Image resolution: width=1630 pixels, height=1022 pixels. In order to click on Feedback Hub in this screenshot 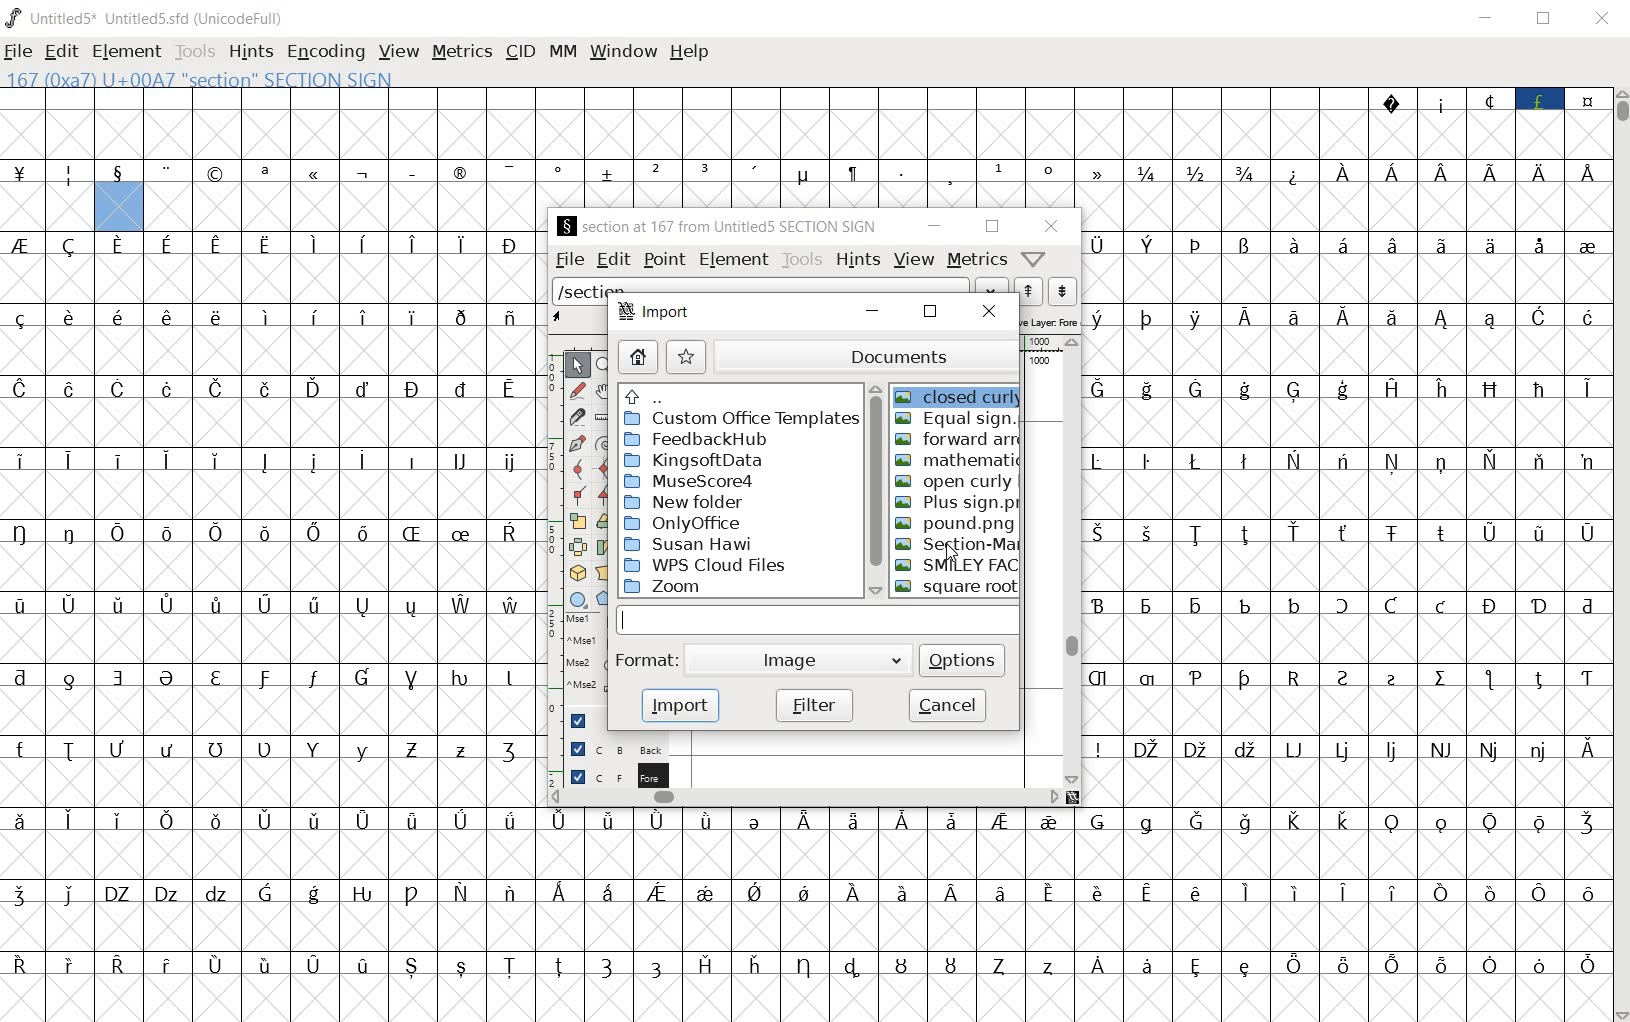, I will do `click(695, 440)`.